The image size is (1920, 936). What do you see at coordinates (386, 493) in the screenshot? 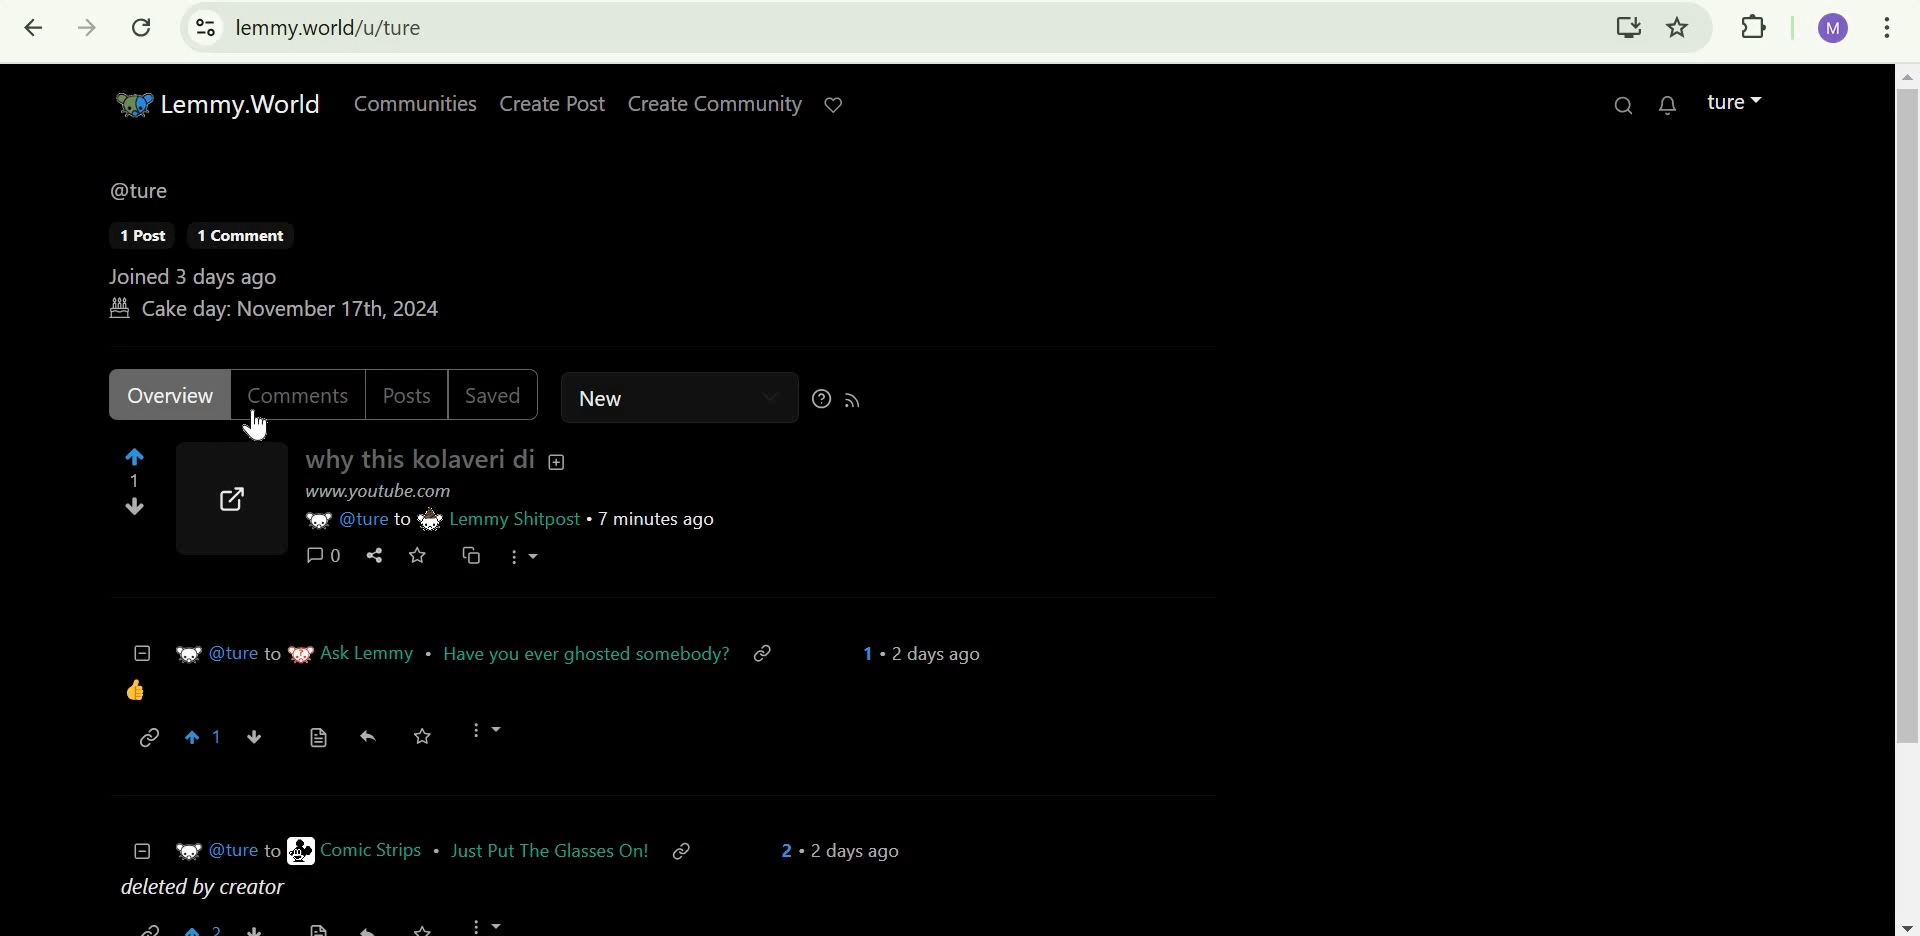
I see `link` at bounding box center [386, 493].